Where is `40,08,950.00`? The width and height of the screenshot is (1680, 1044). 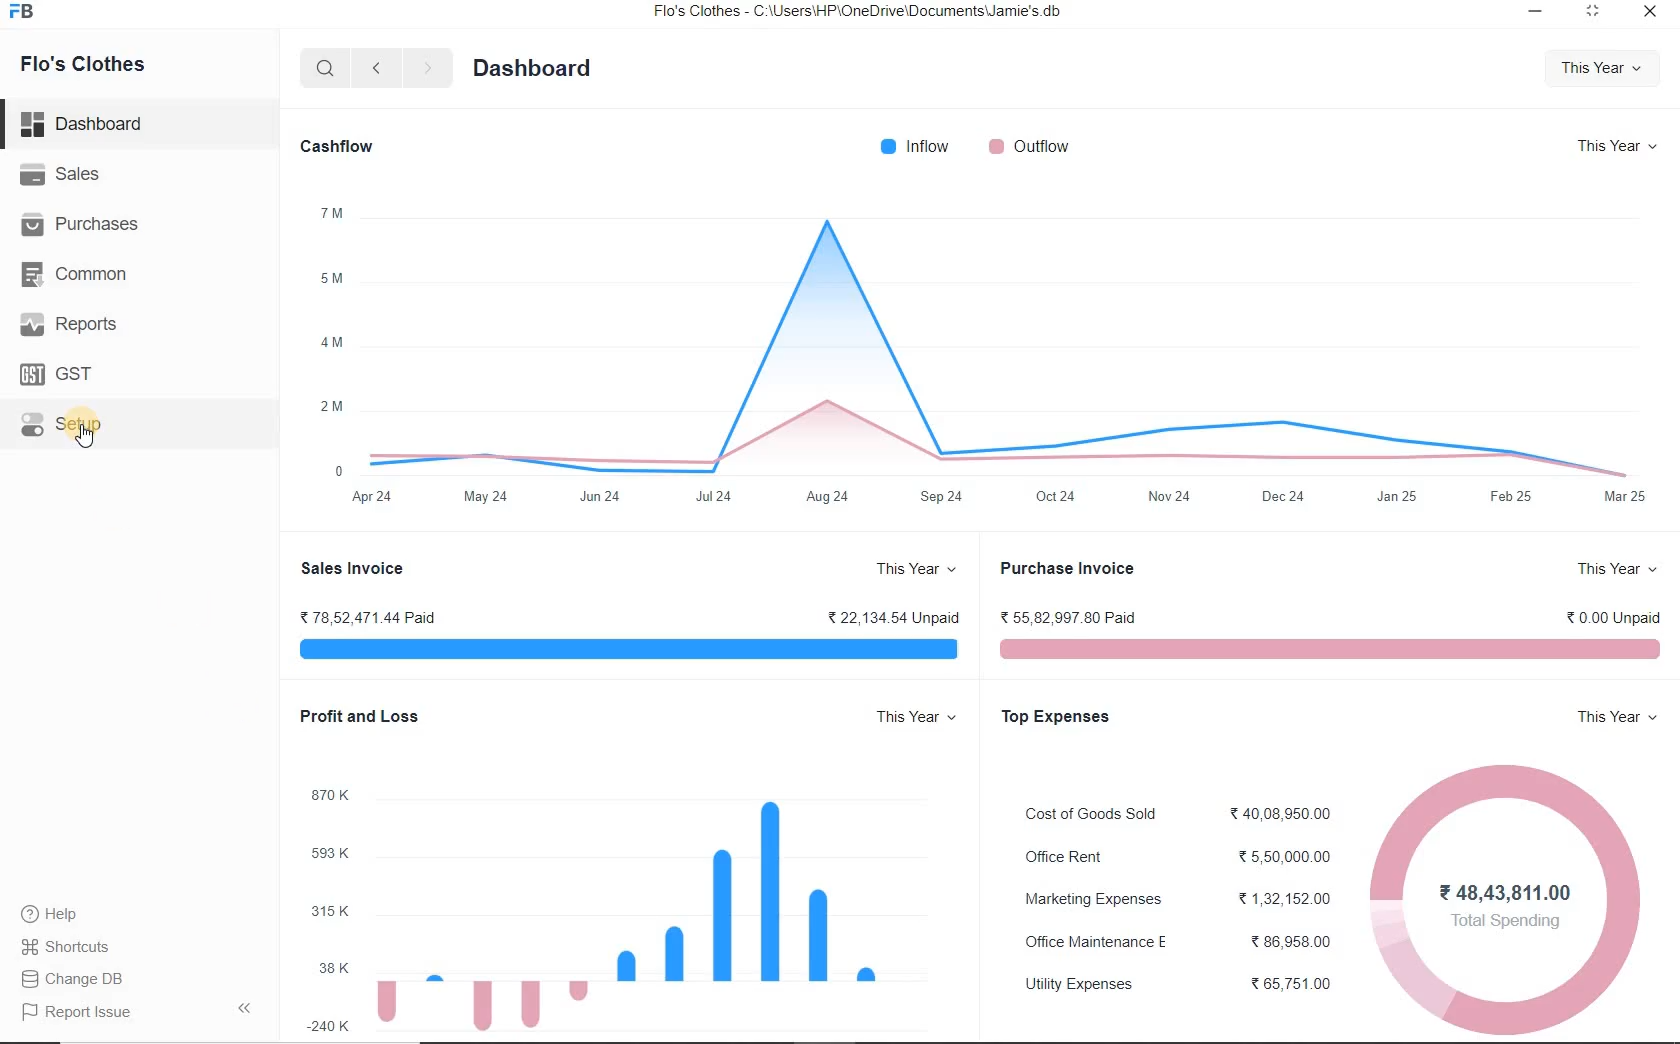 40,08,950.00 is located at coordinates (1281, 815).